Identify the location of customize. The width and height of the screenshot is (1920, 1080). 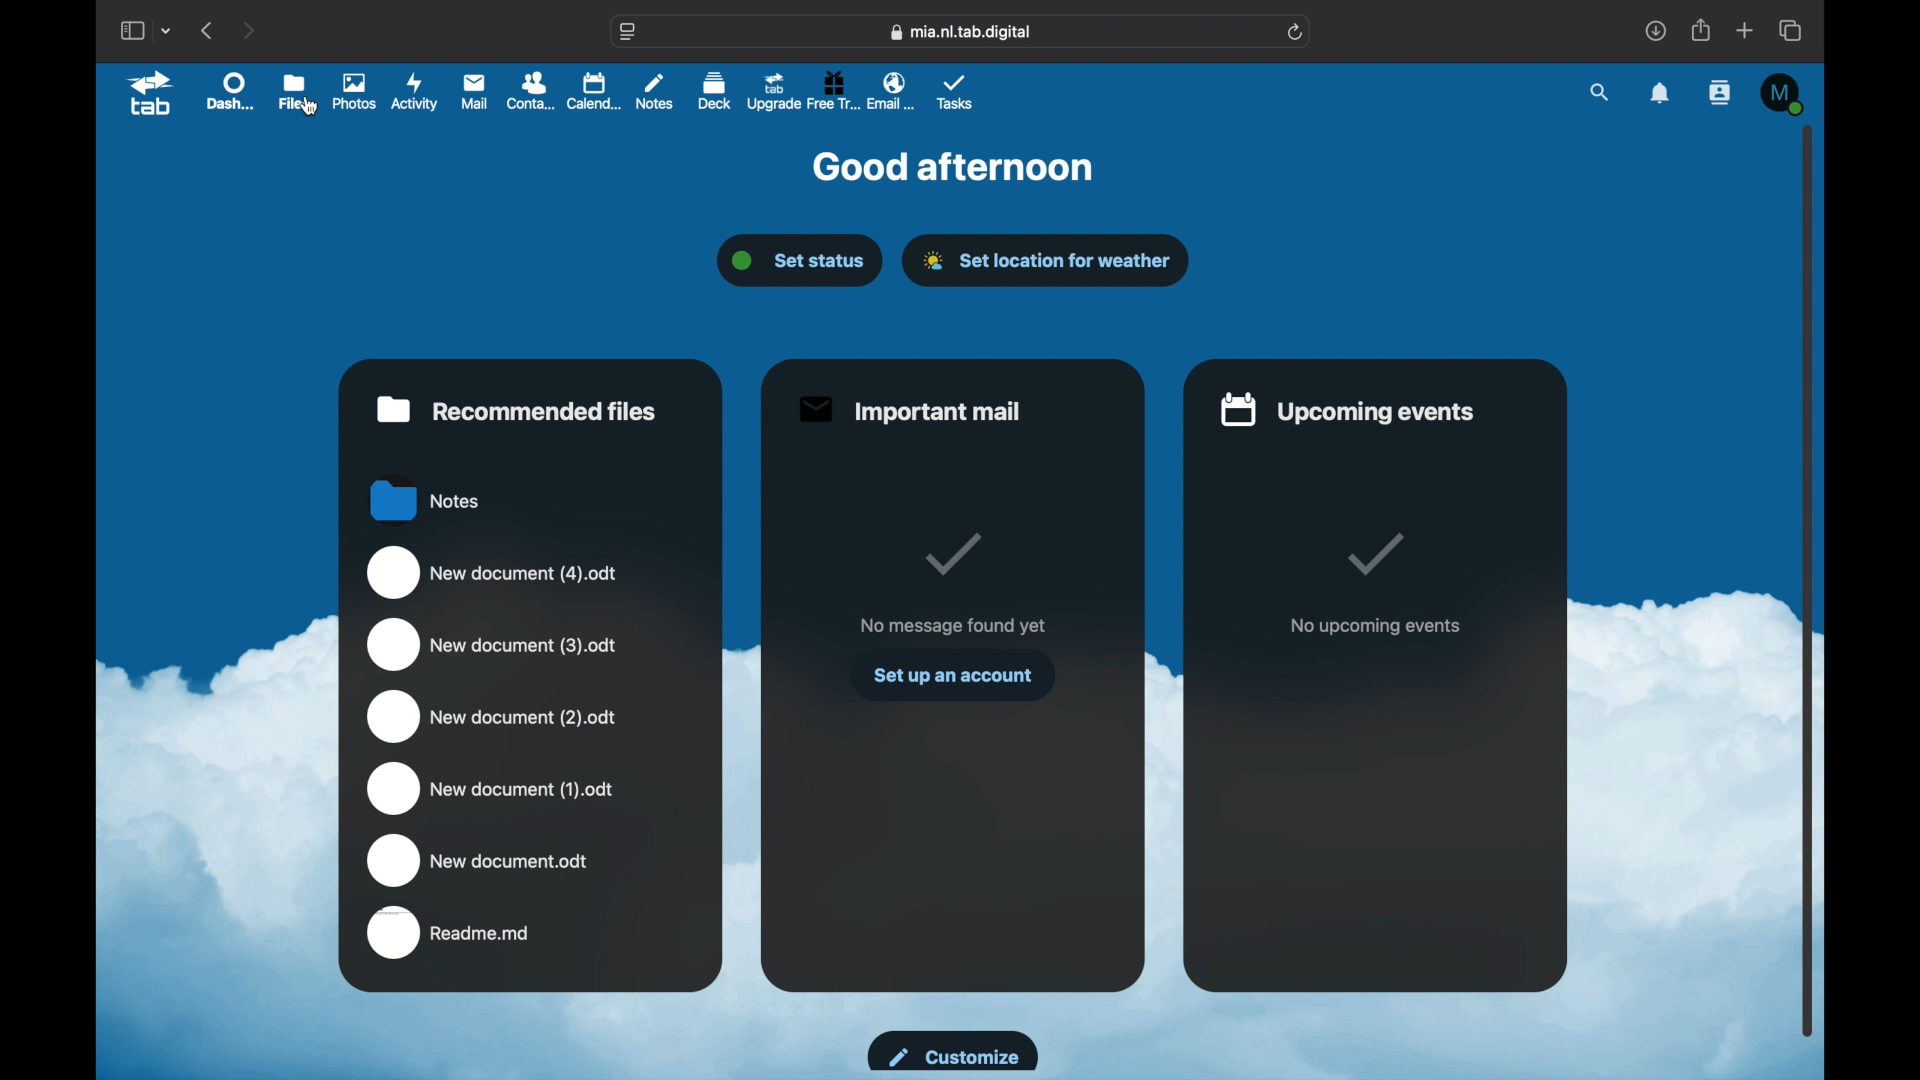
(952, 1052).